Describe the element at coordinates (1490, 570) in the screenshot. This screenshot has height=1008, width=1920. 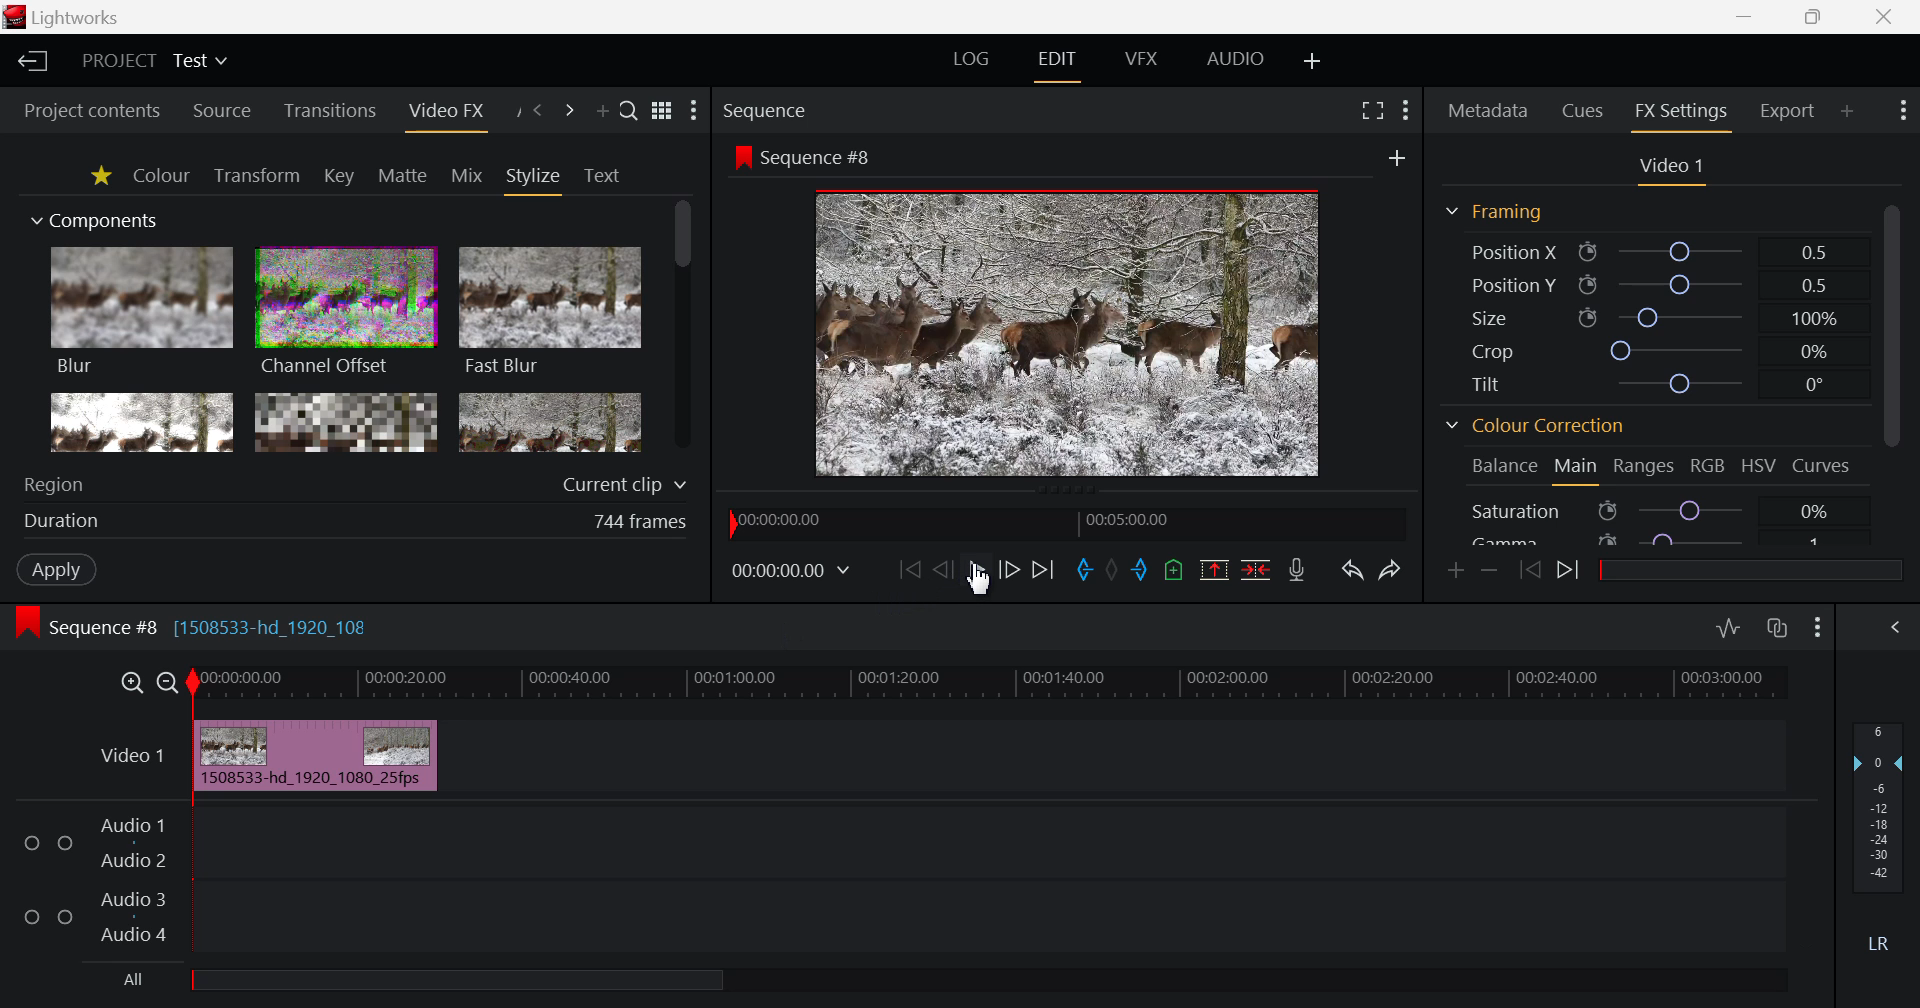
I see `Remove keyframe` at that location.